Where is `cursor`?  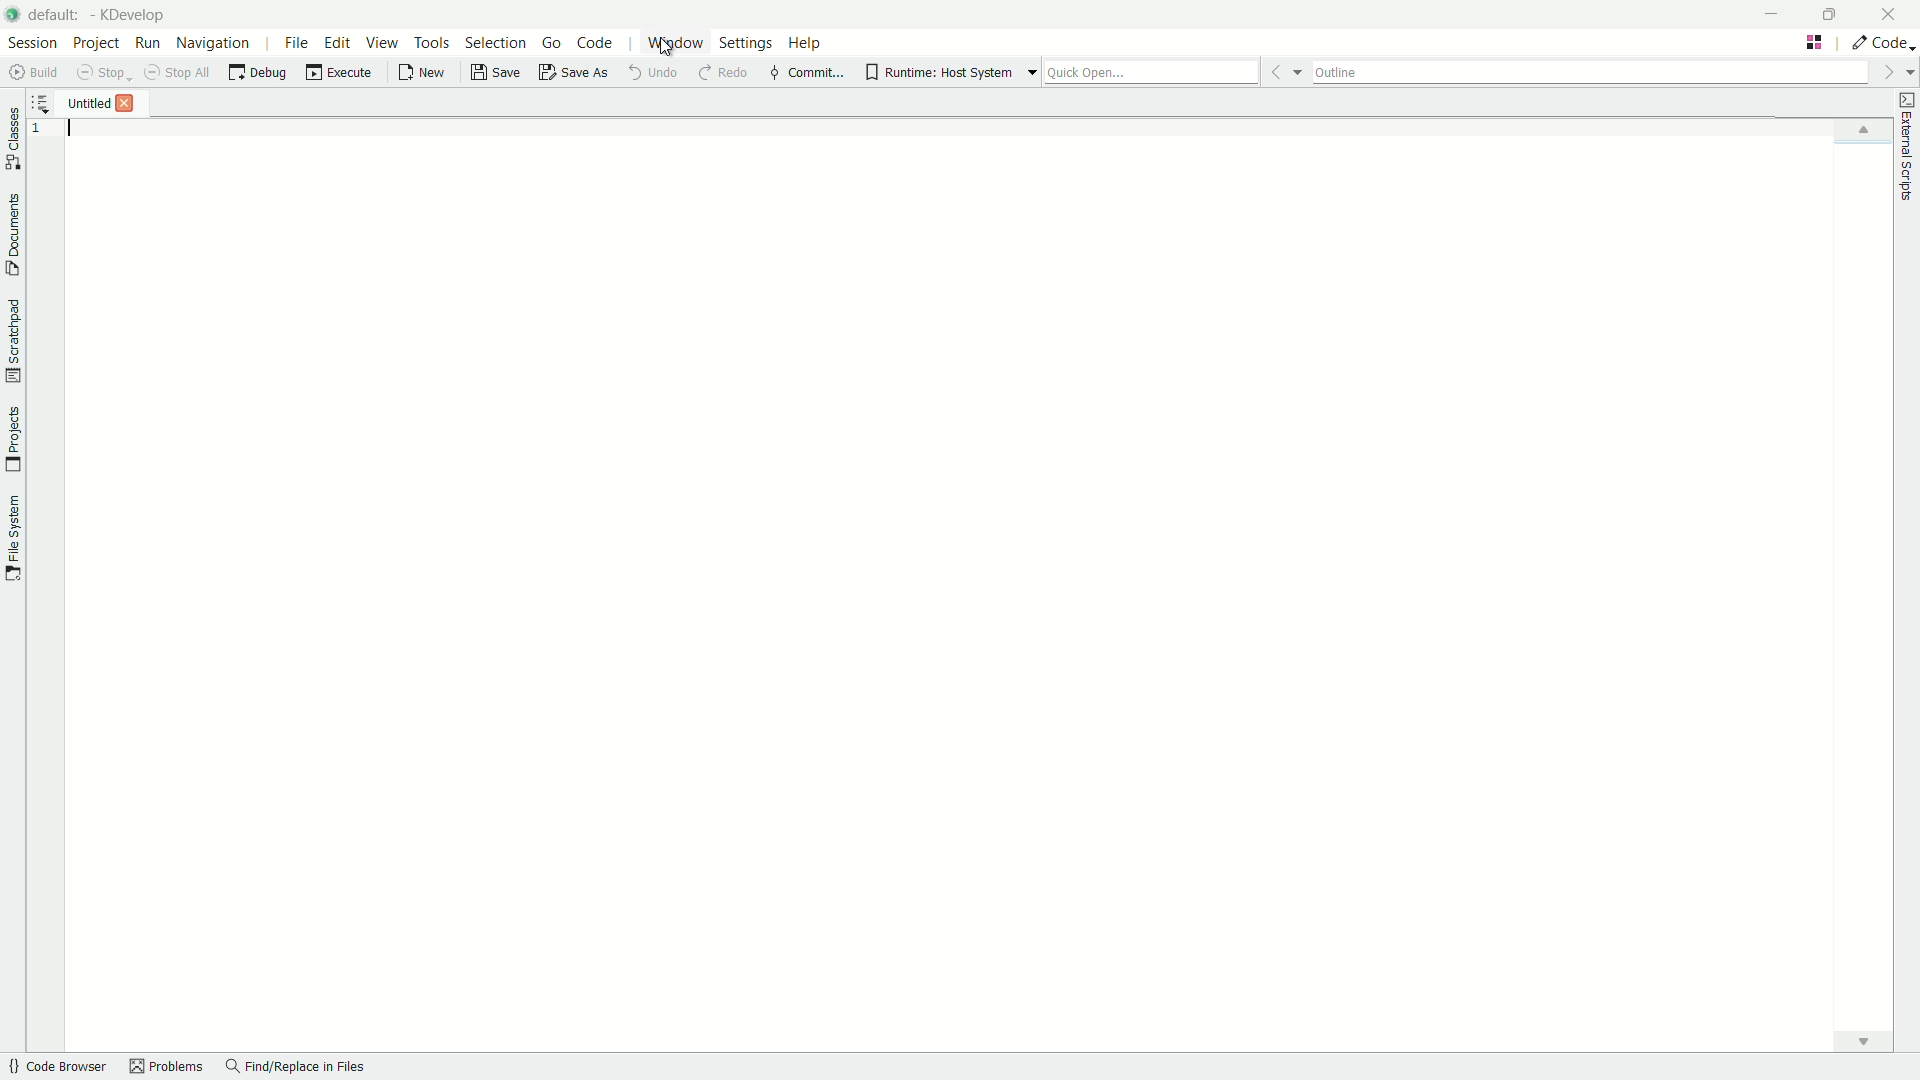 cursor is located at coordinates (666, 48).